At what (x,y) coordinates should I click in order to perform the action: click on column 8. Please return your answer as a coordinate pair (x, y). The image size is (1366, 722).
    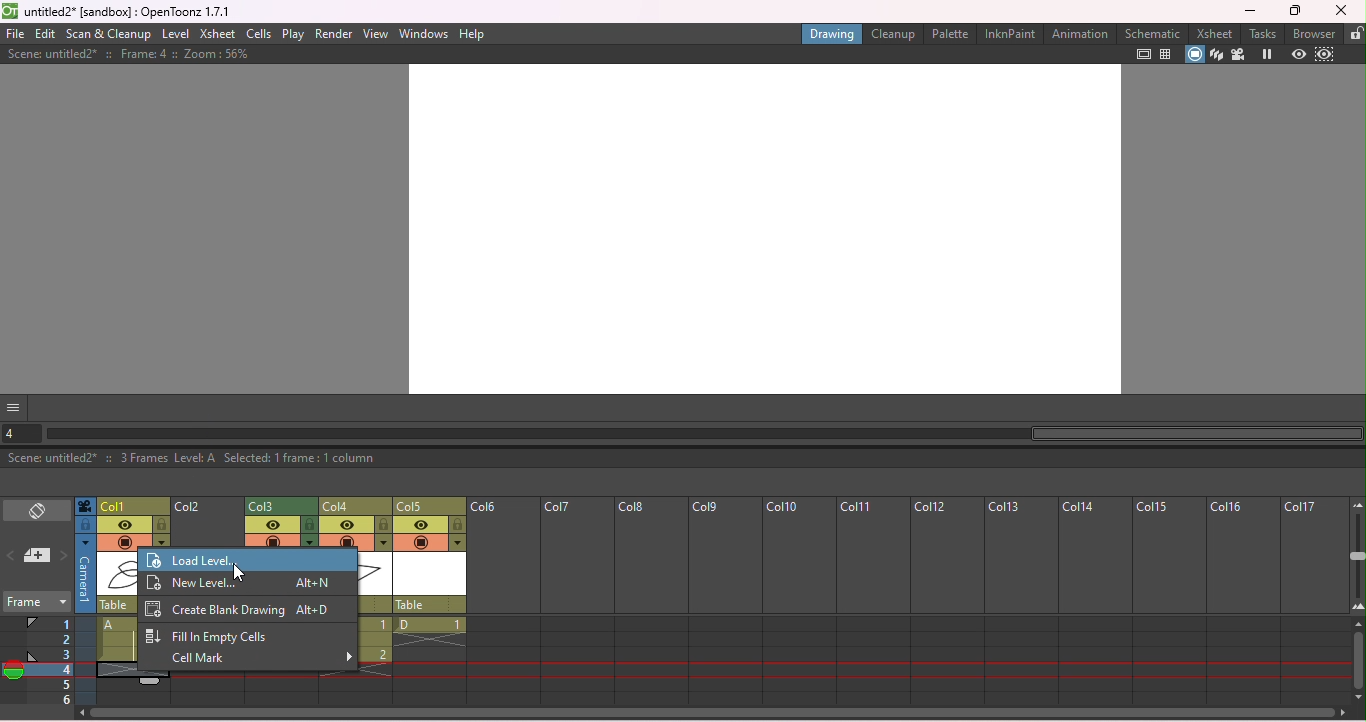
    Looking at the image, I should click on (649, 602).